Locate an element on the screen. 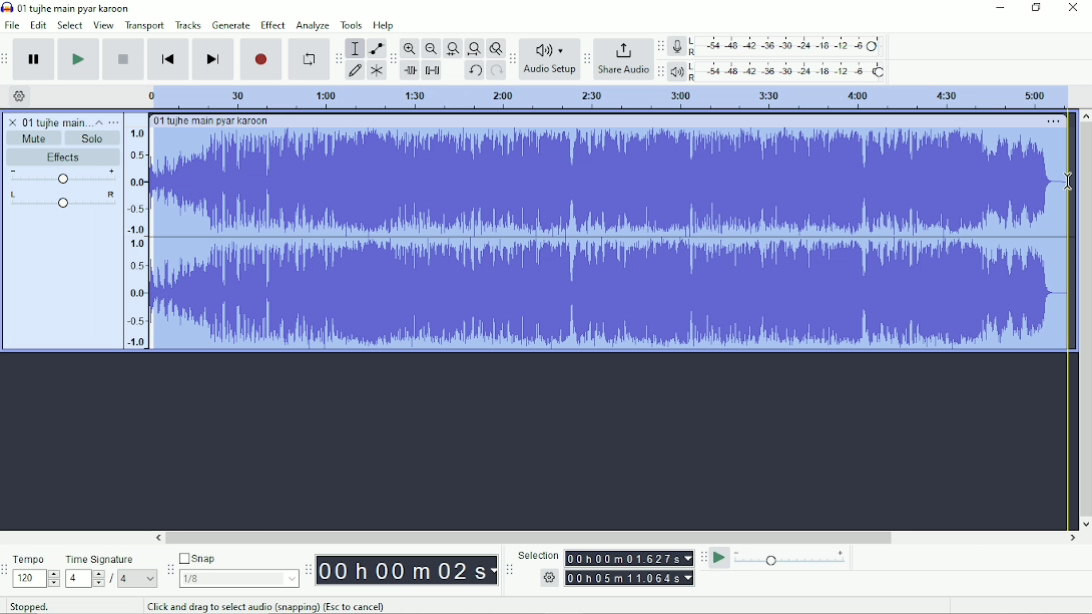 The height and width of the screenshot is (614, 1092). Audacity audio setup toolbar is located at coordinates (512, 59).